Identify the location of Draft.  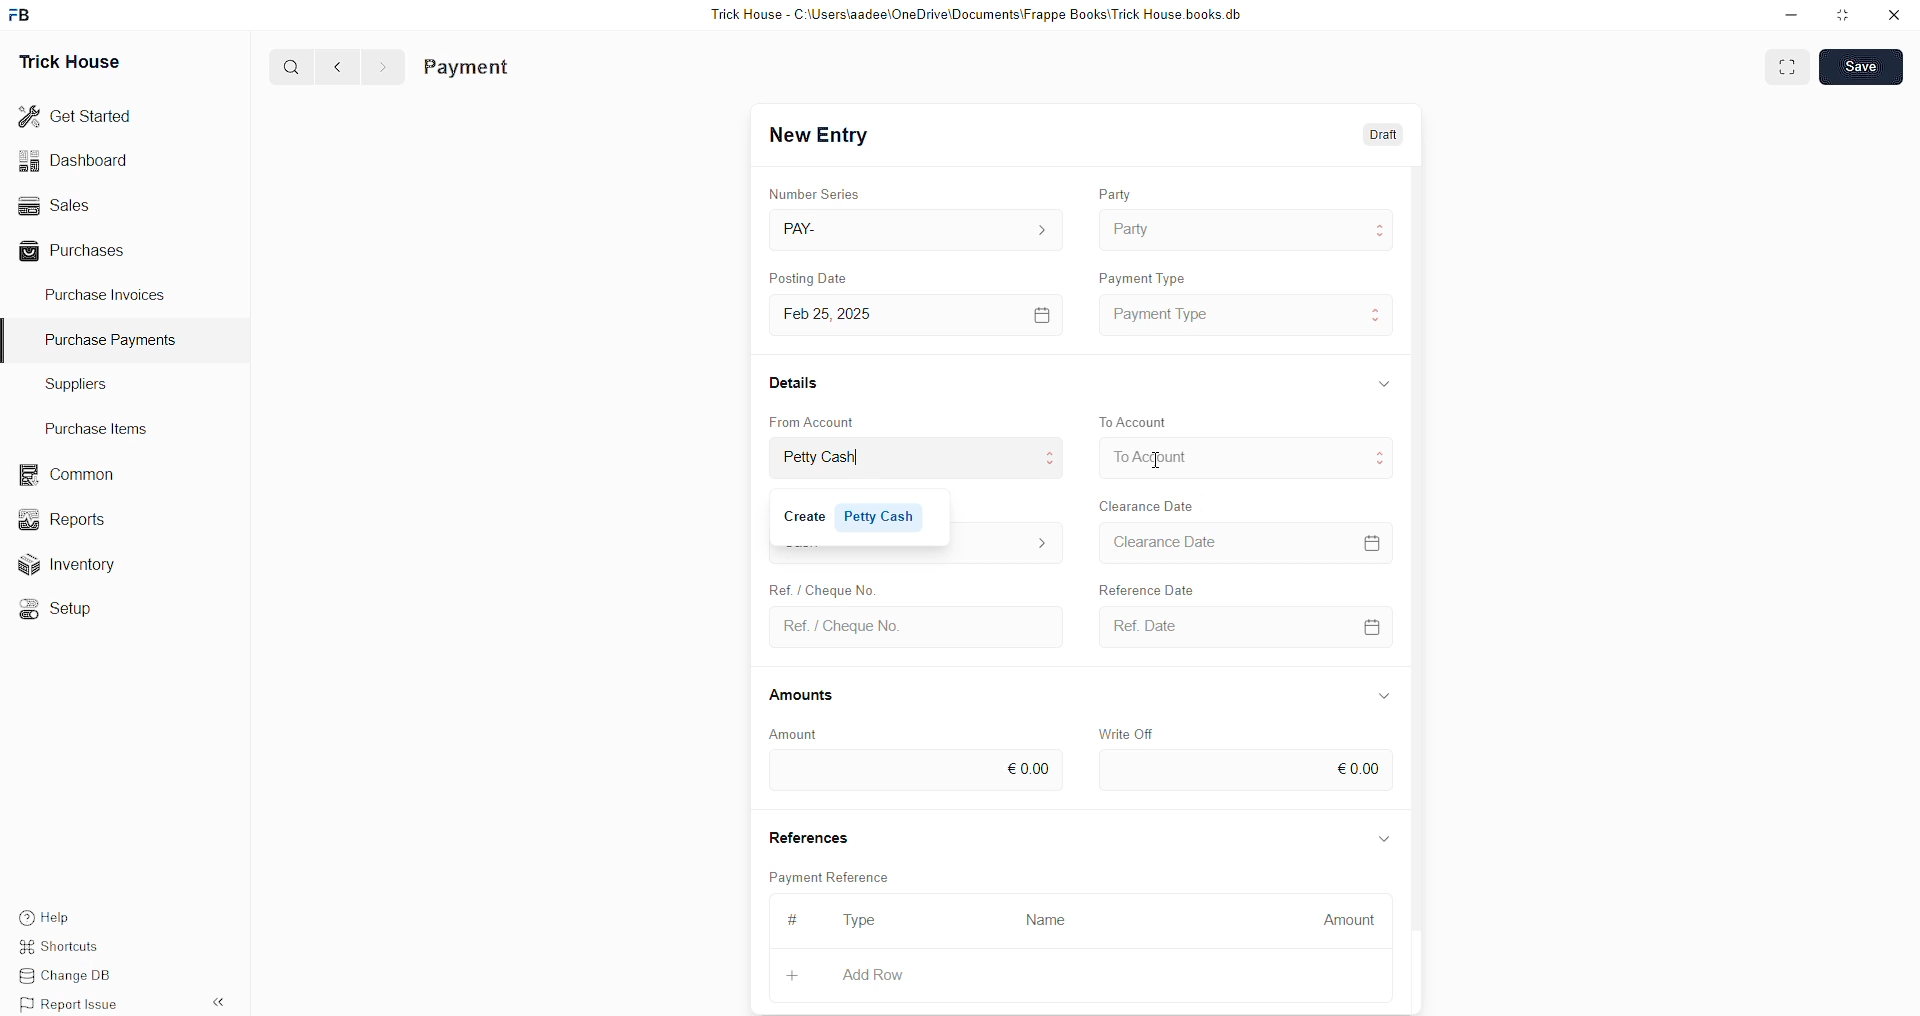
(1385, 136).